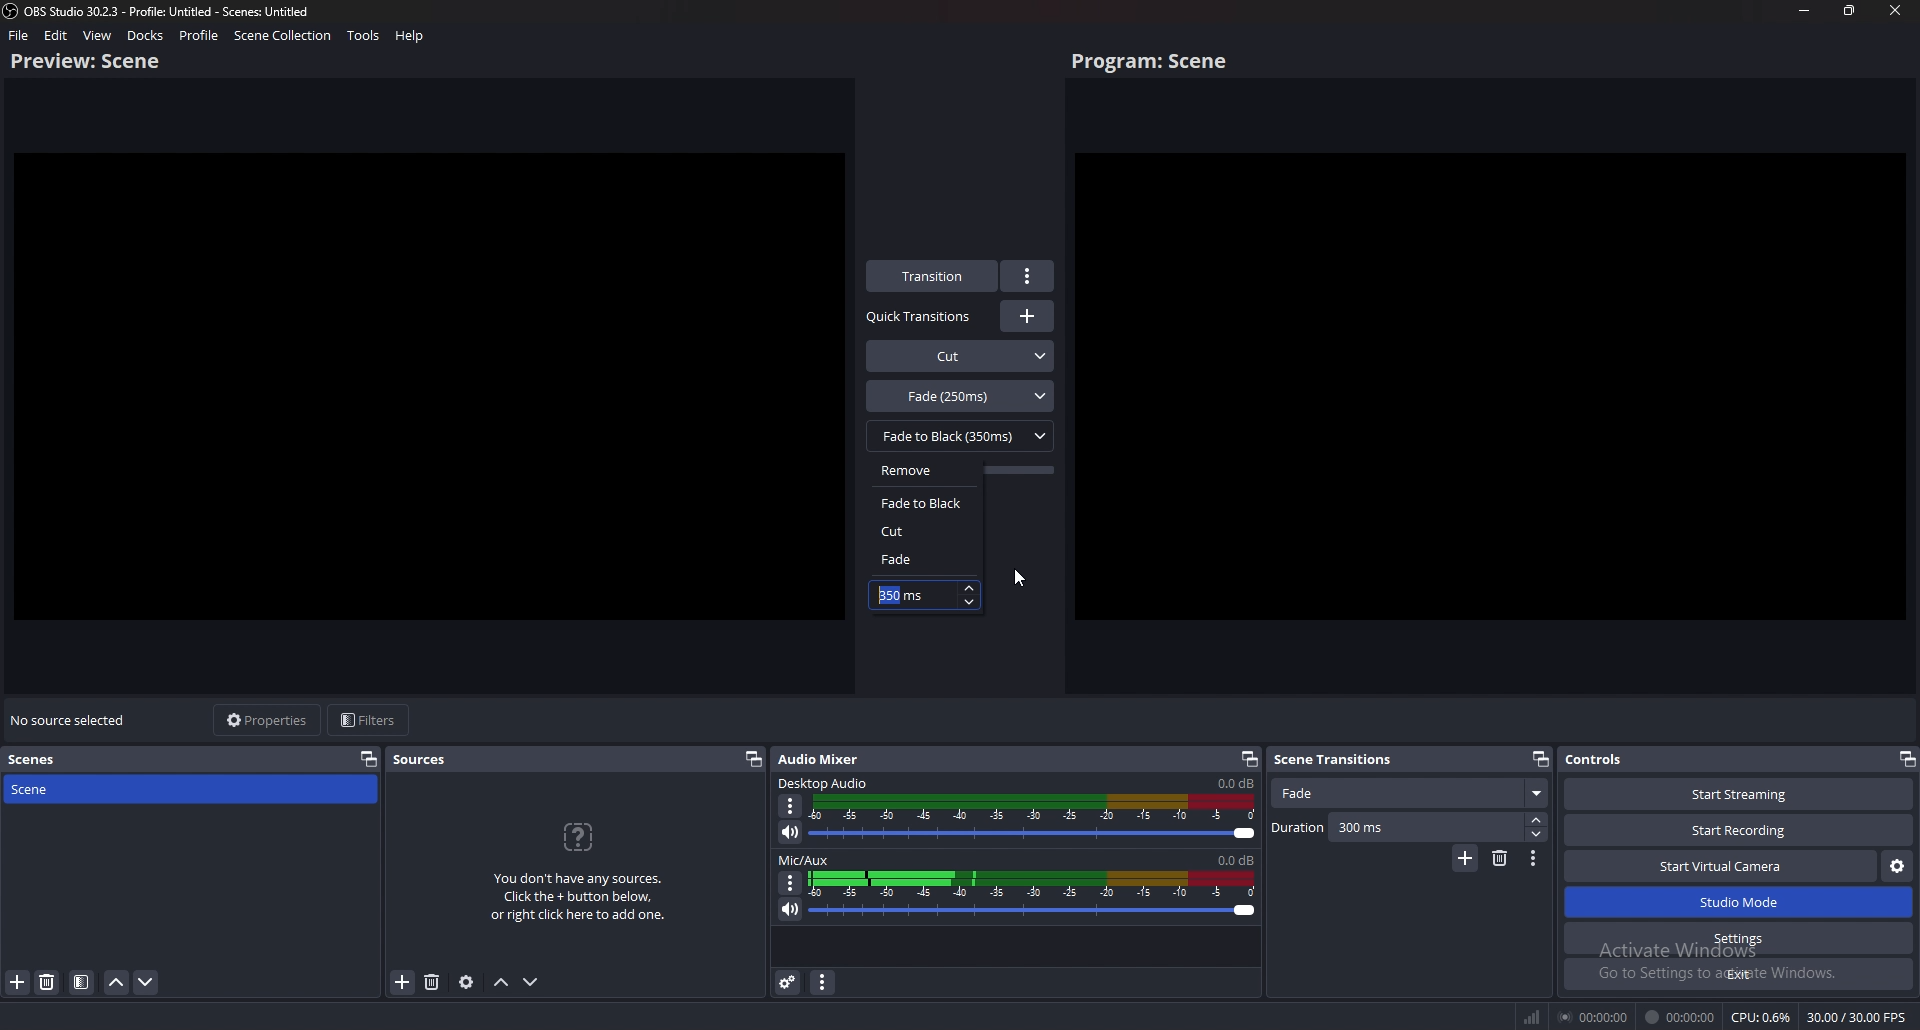 Image resolution: width=1920 pixels, height=1030 pixels. What do you see at coordinates (1721, 866) in the screenshot?
I see `Start virtual camera` at bounding box center [1721, 866].